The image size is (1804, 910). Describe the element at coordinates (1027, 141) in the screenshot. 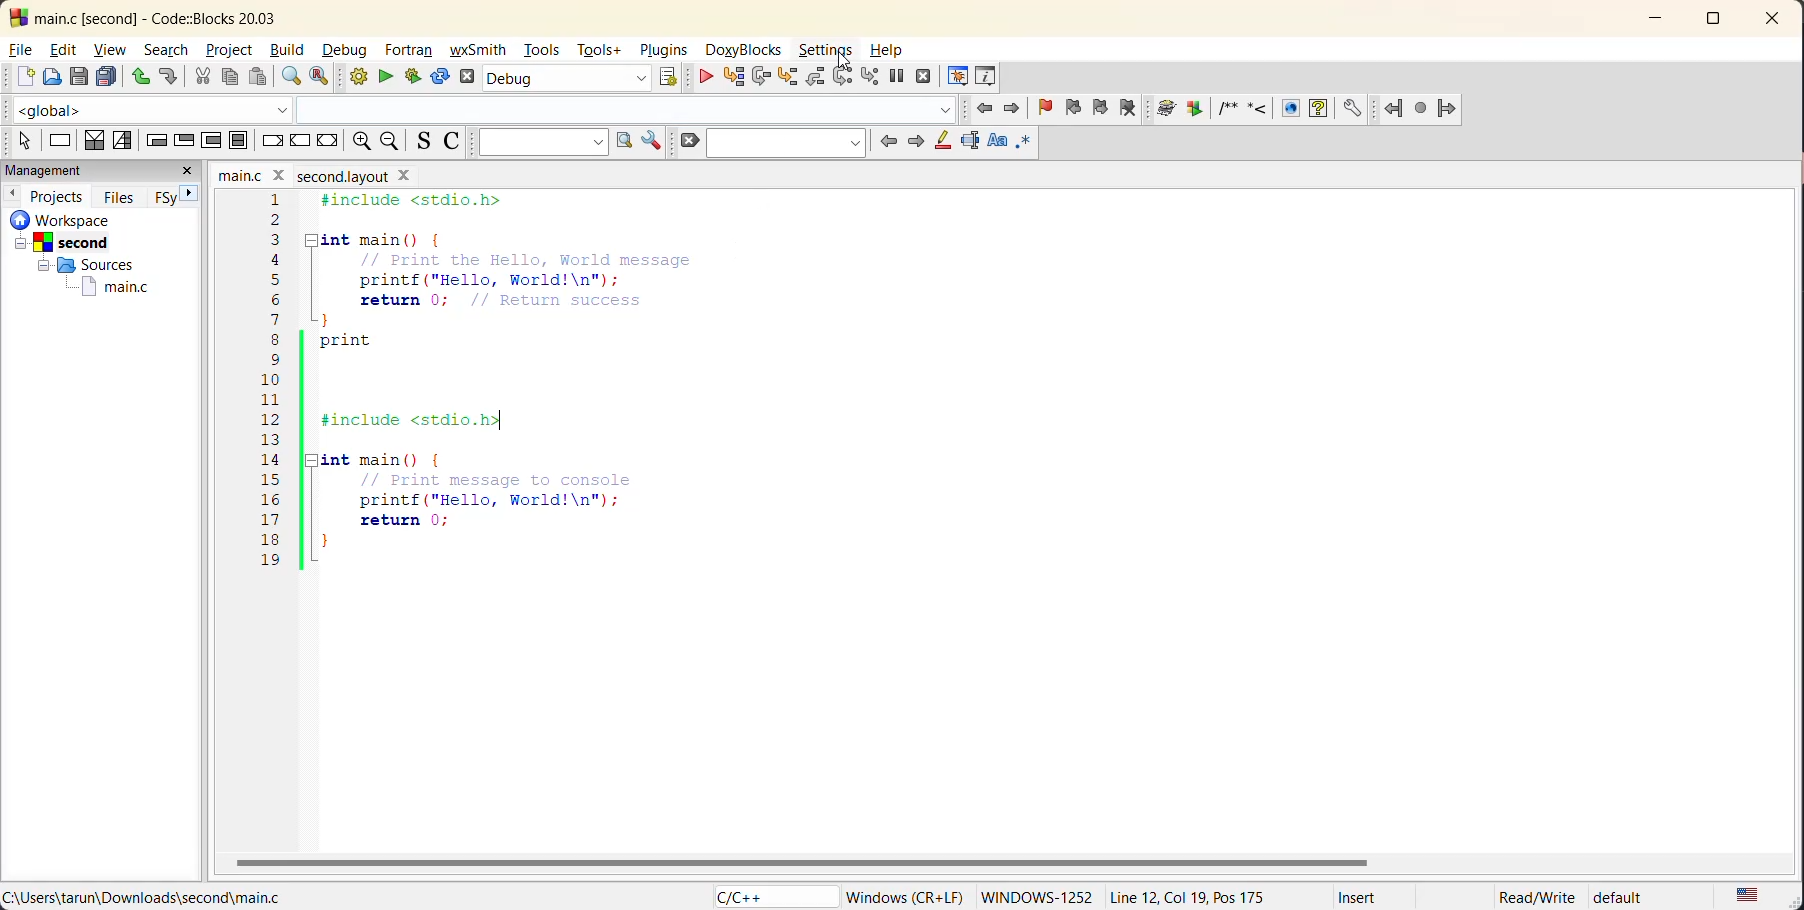

I see `use regex` at that location.